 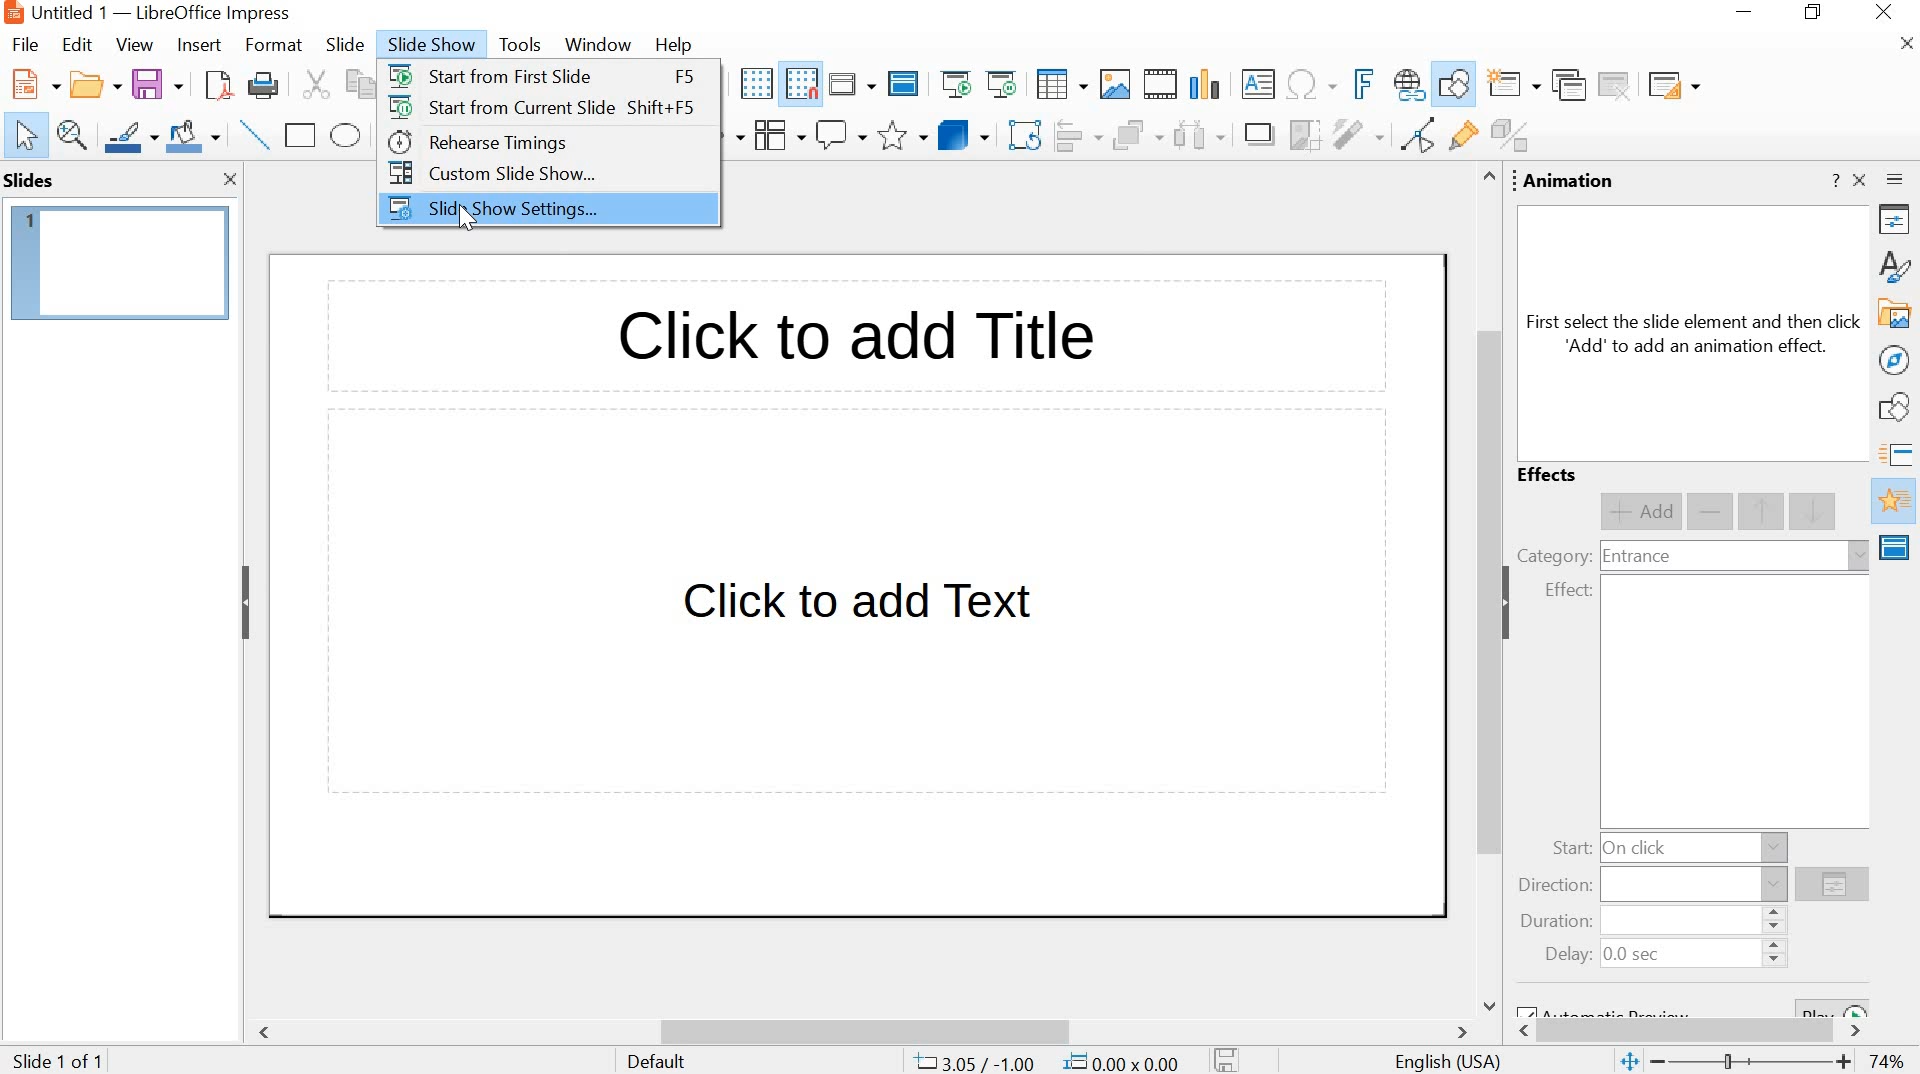 What do you see at coordinates (801, 85) in the screenshot?
I see `snap to grid` at bounding box center [801, 85].